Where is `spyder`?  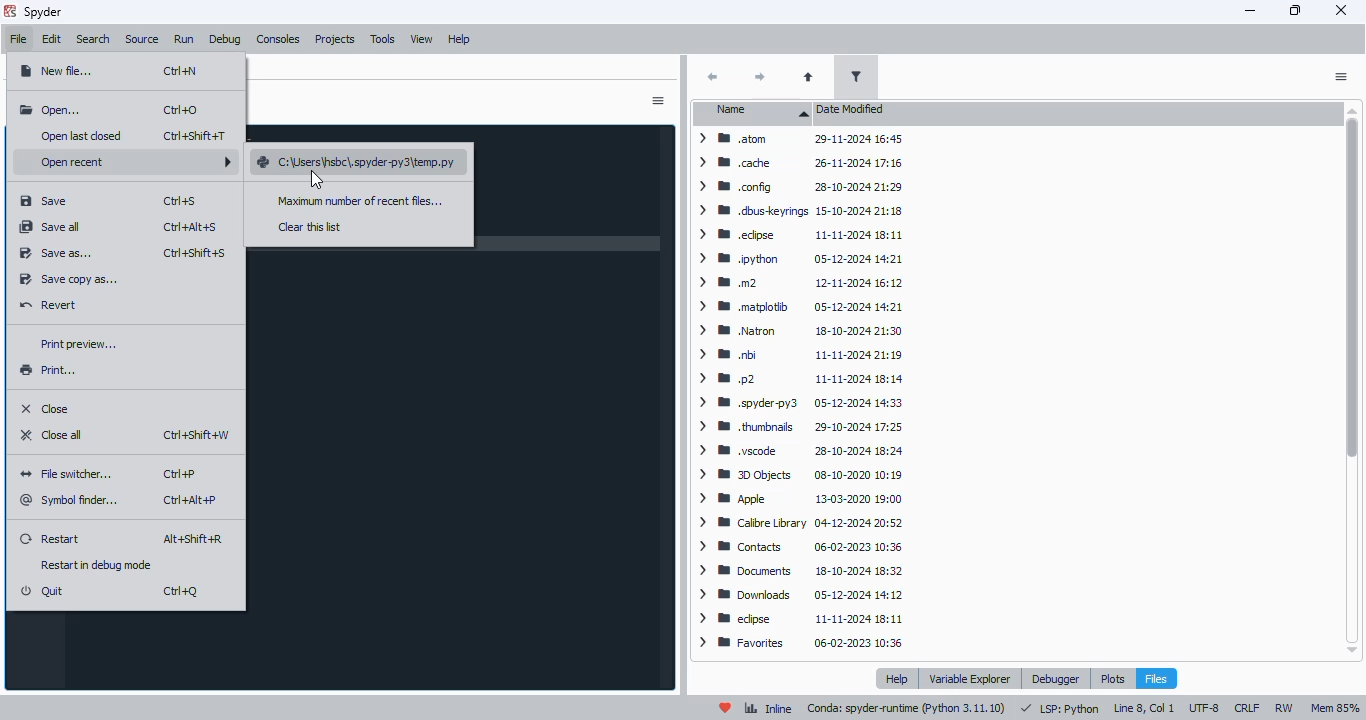 spyder is located at coordinates (43, 12).